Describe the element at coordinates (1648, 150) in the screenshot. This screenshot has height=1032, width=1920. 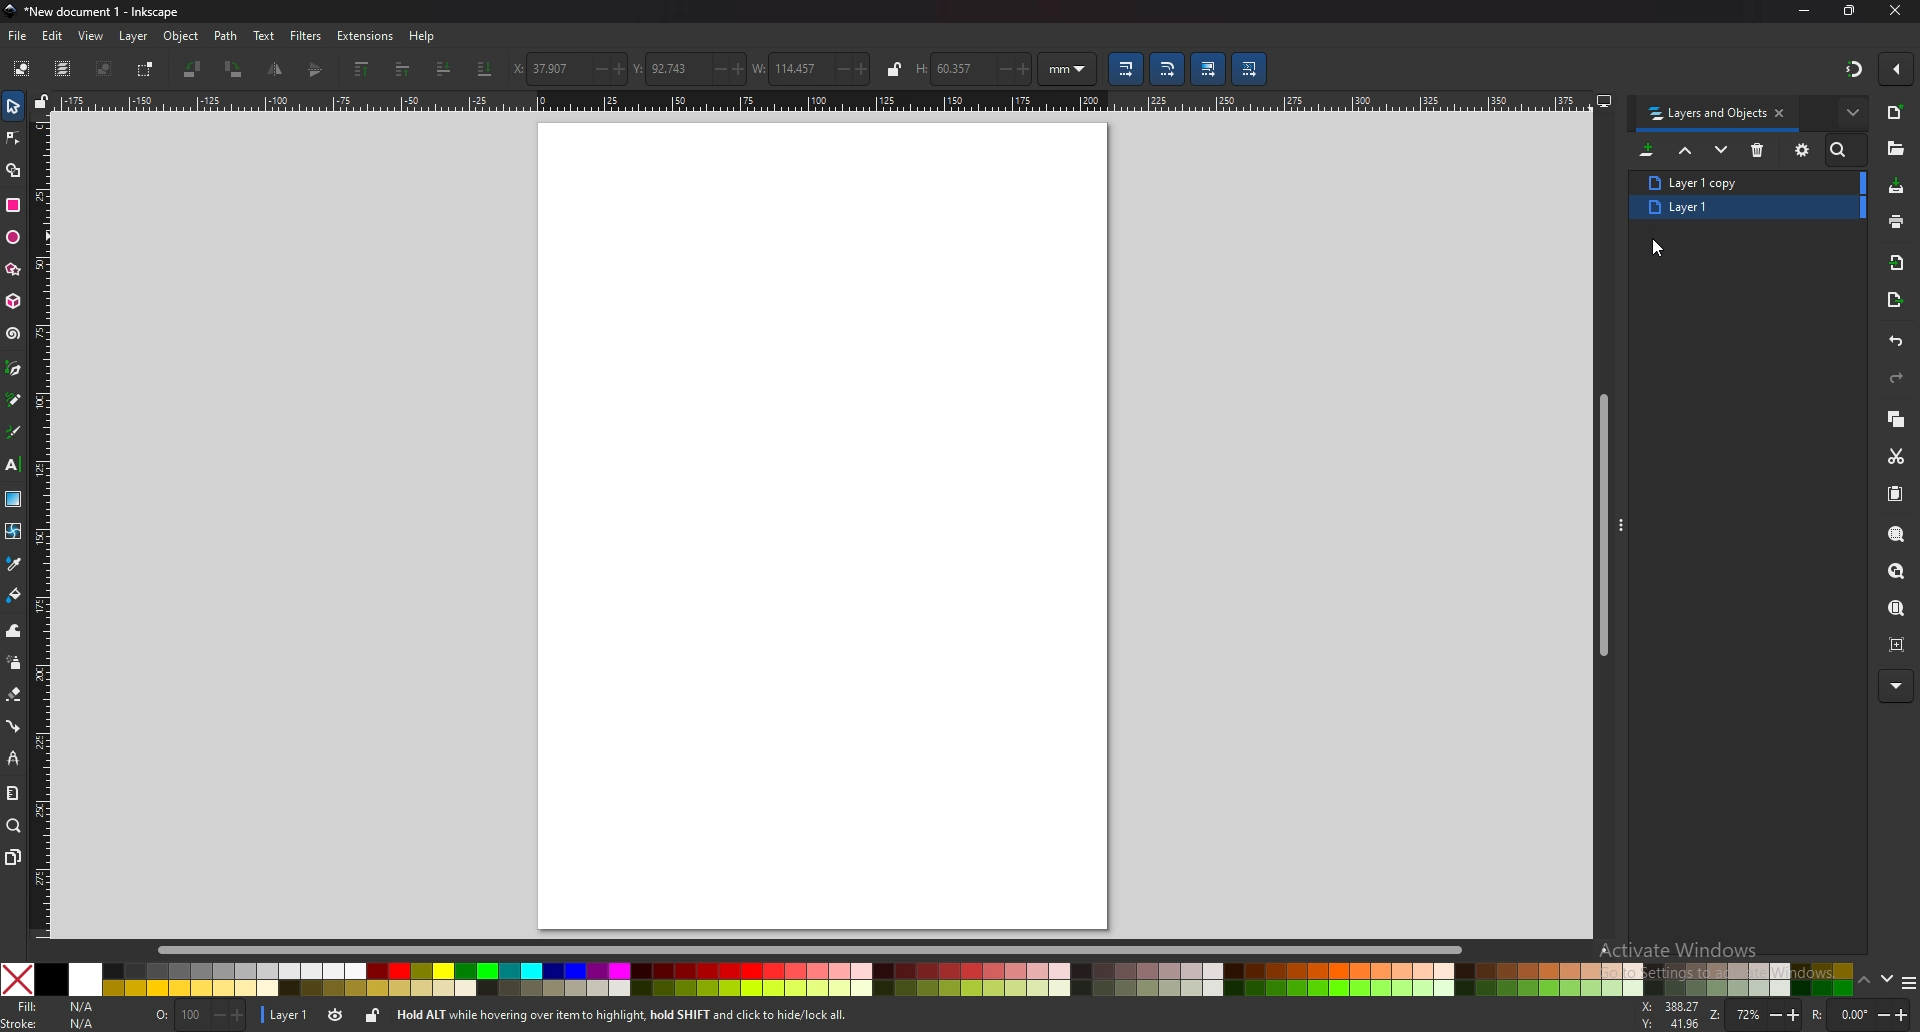
I see `add layer` at that location.